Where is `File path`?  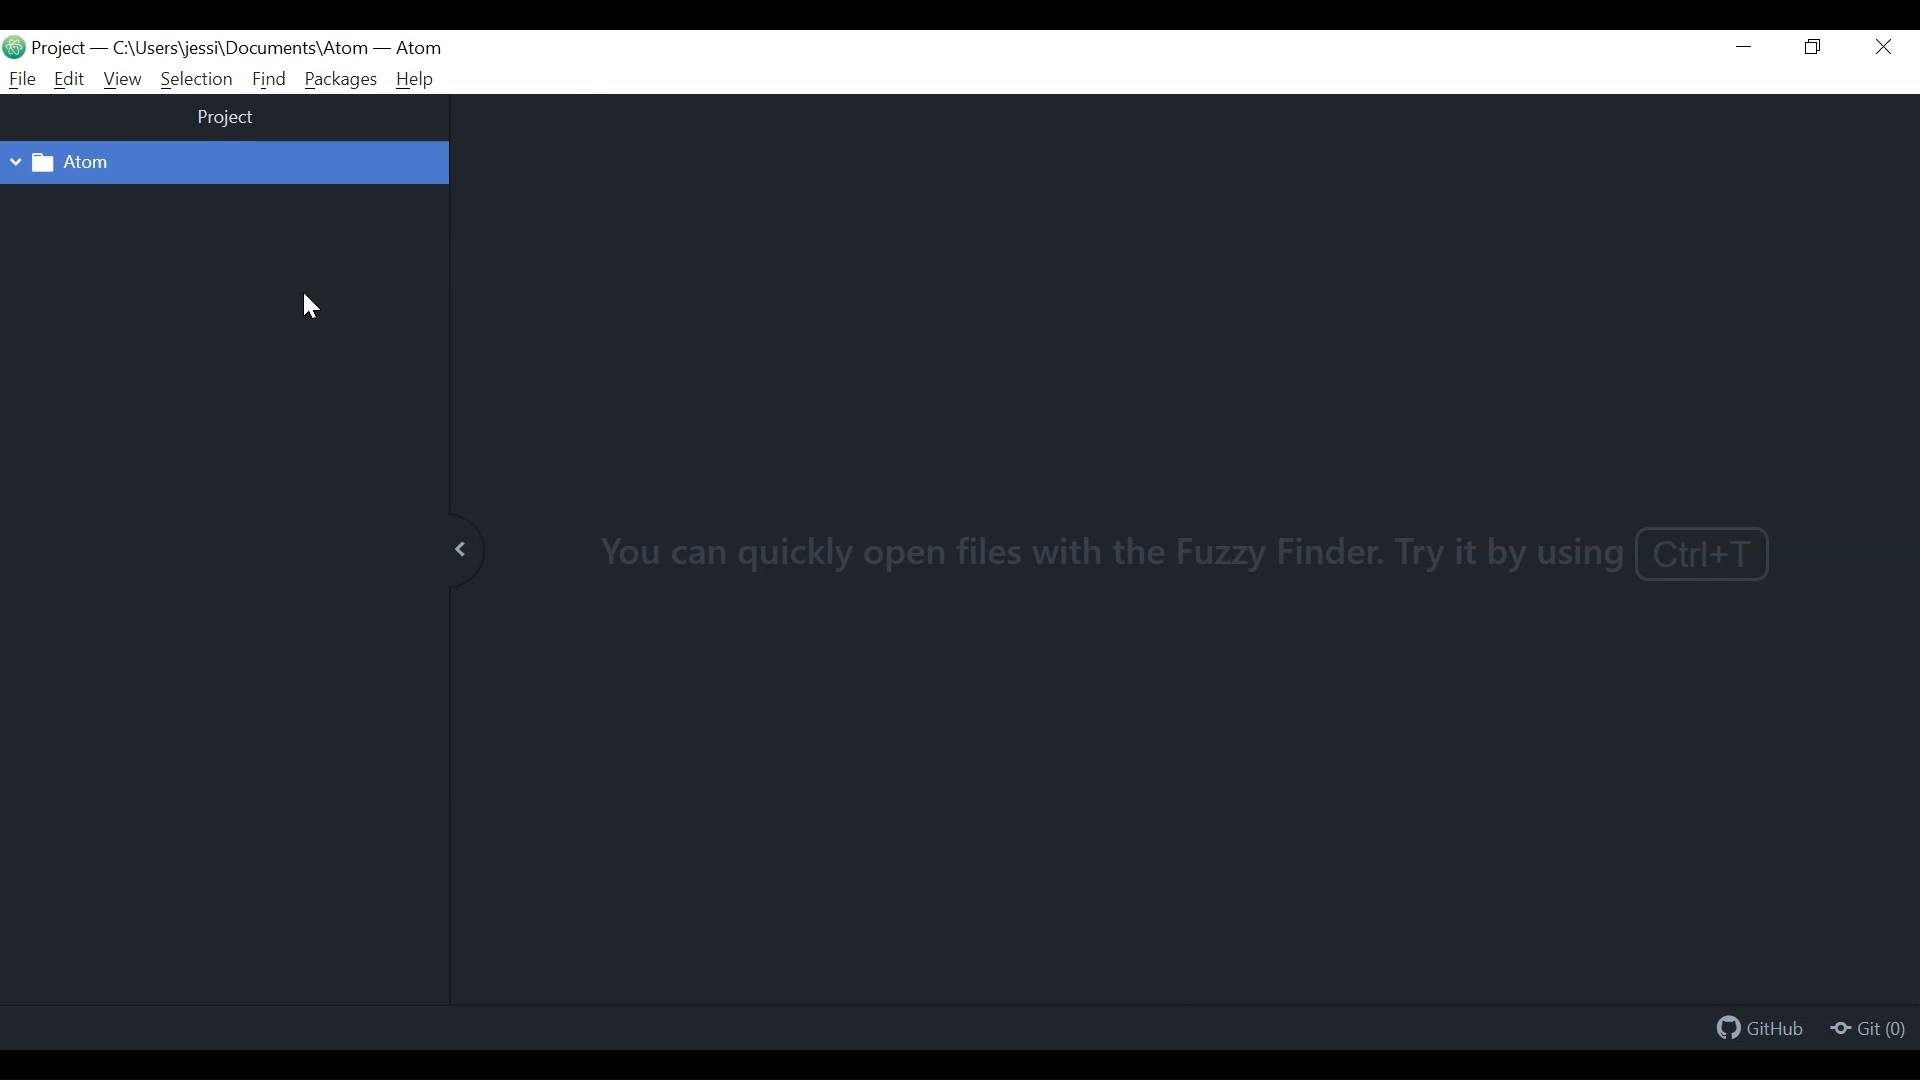
File path is located at coordinates (236, 49).